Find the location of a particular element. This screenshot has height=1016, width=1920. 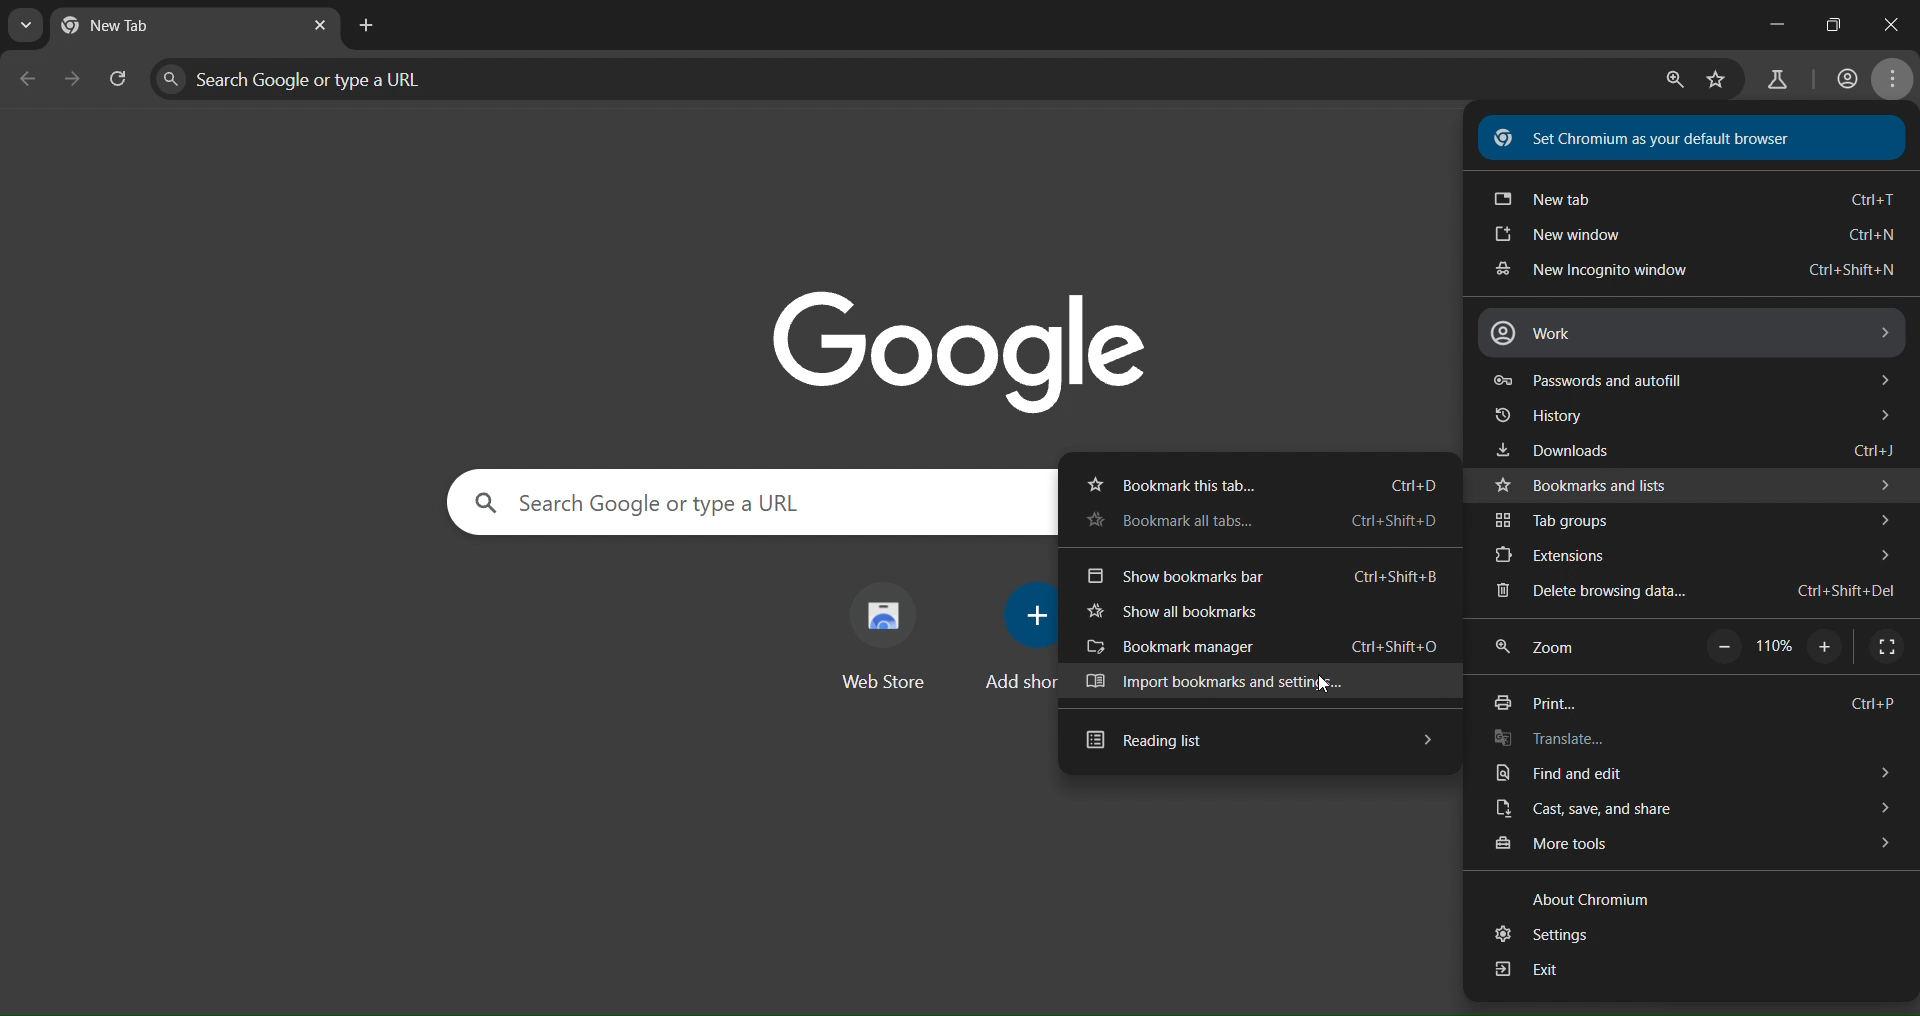

Search Google or type a URL is located at coordinates (755, 503).